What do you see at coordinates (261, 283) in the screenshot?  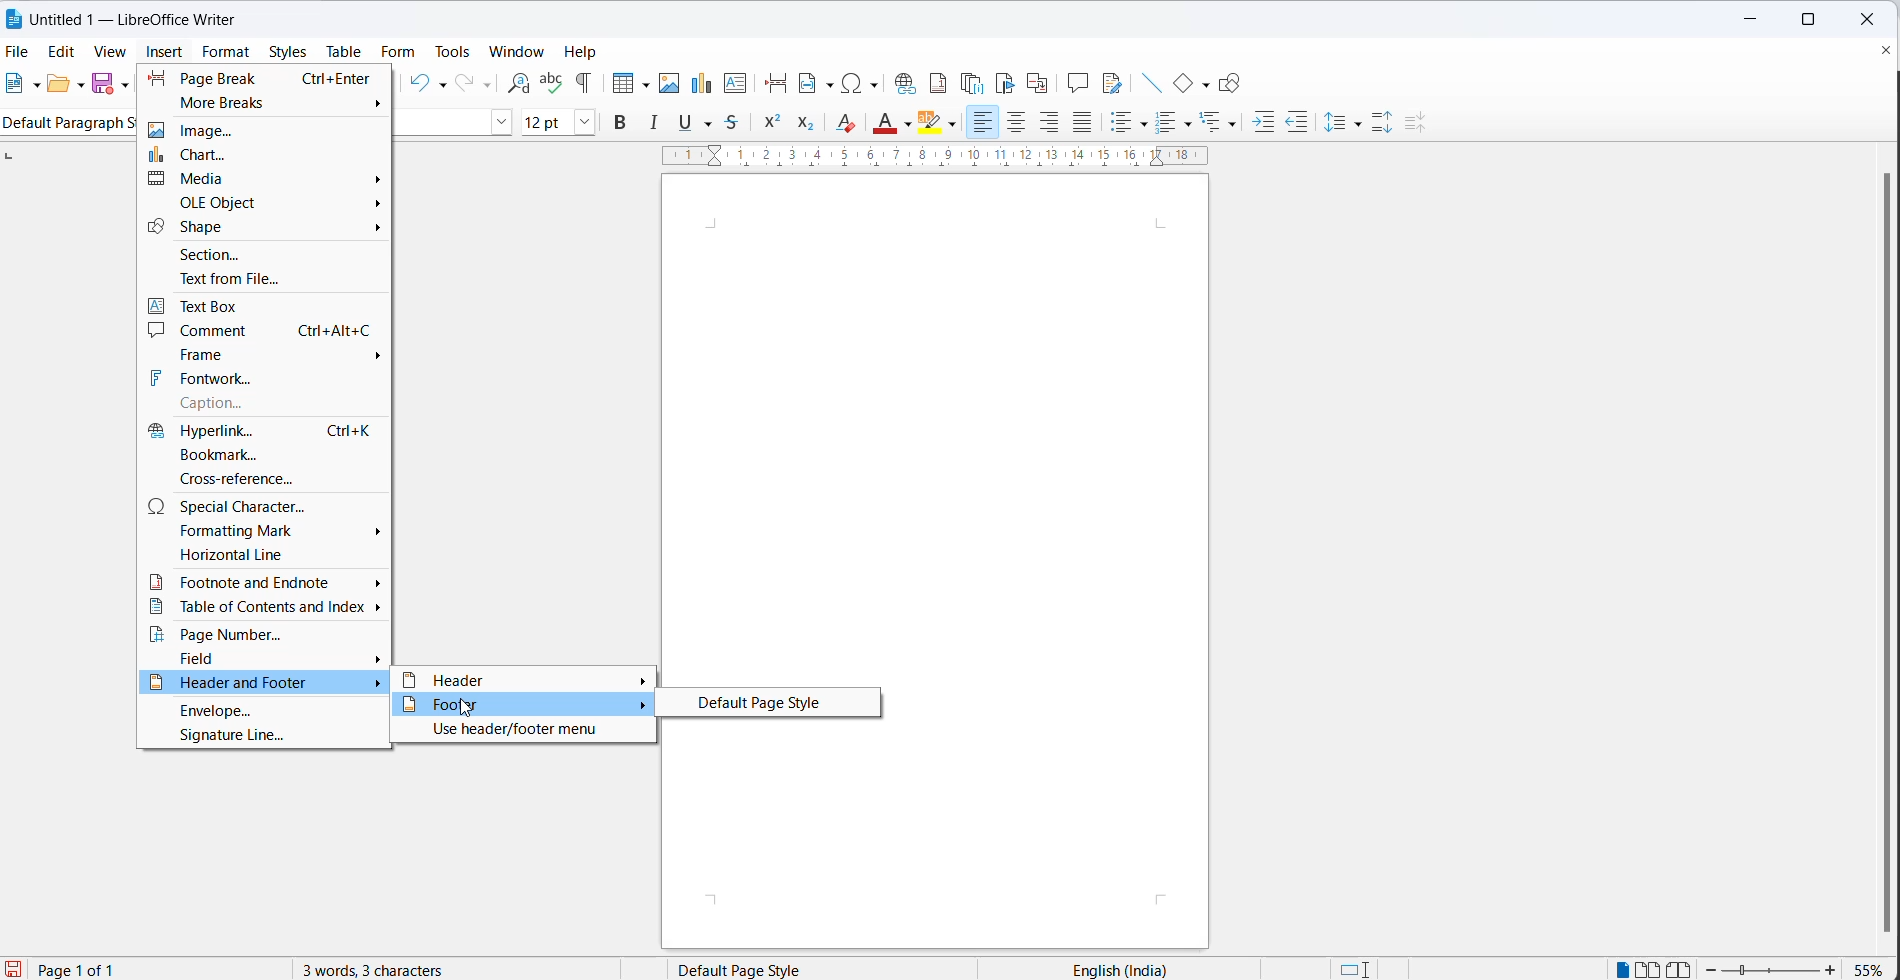 I see `text from file` at bounding box center [261, 283].